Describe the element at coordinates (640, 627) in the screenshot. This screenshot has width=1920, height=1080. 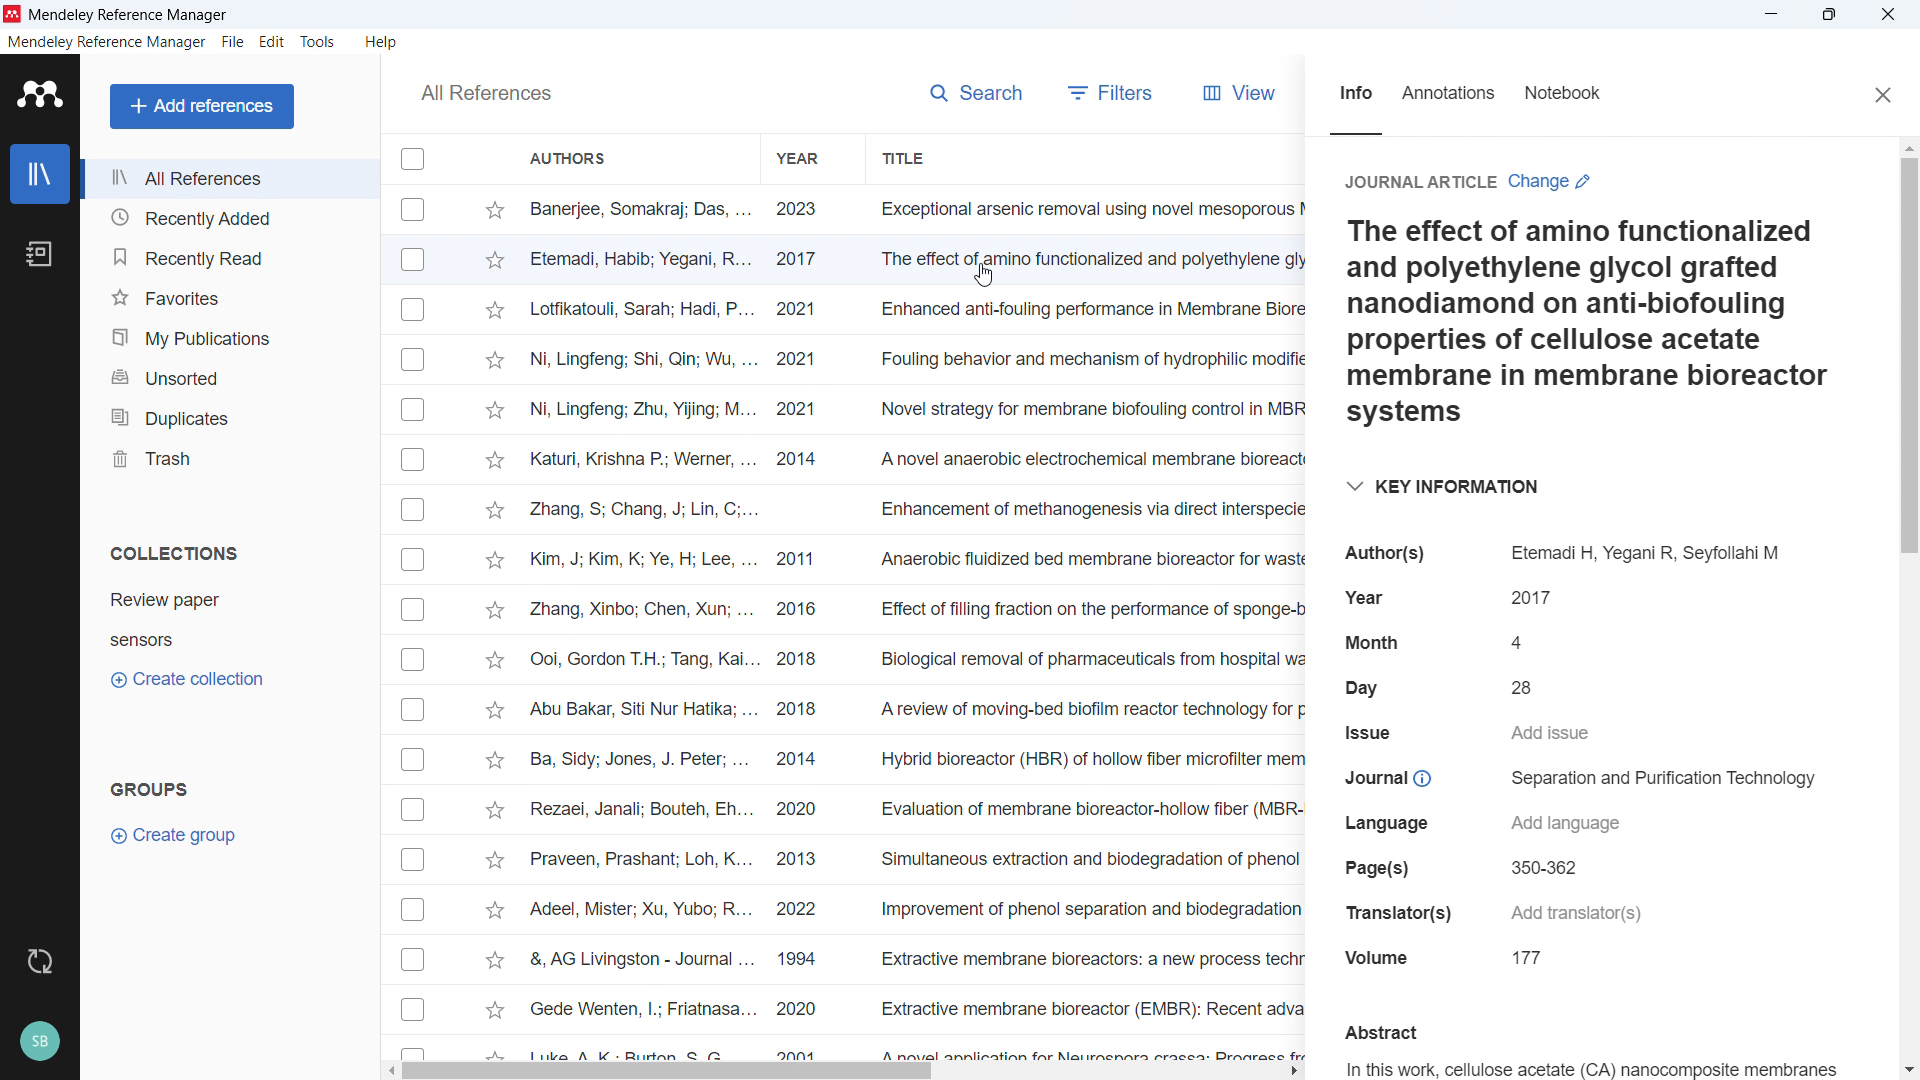
I see `Authors of individual entries ` at that location.